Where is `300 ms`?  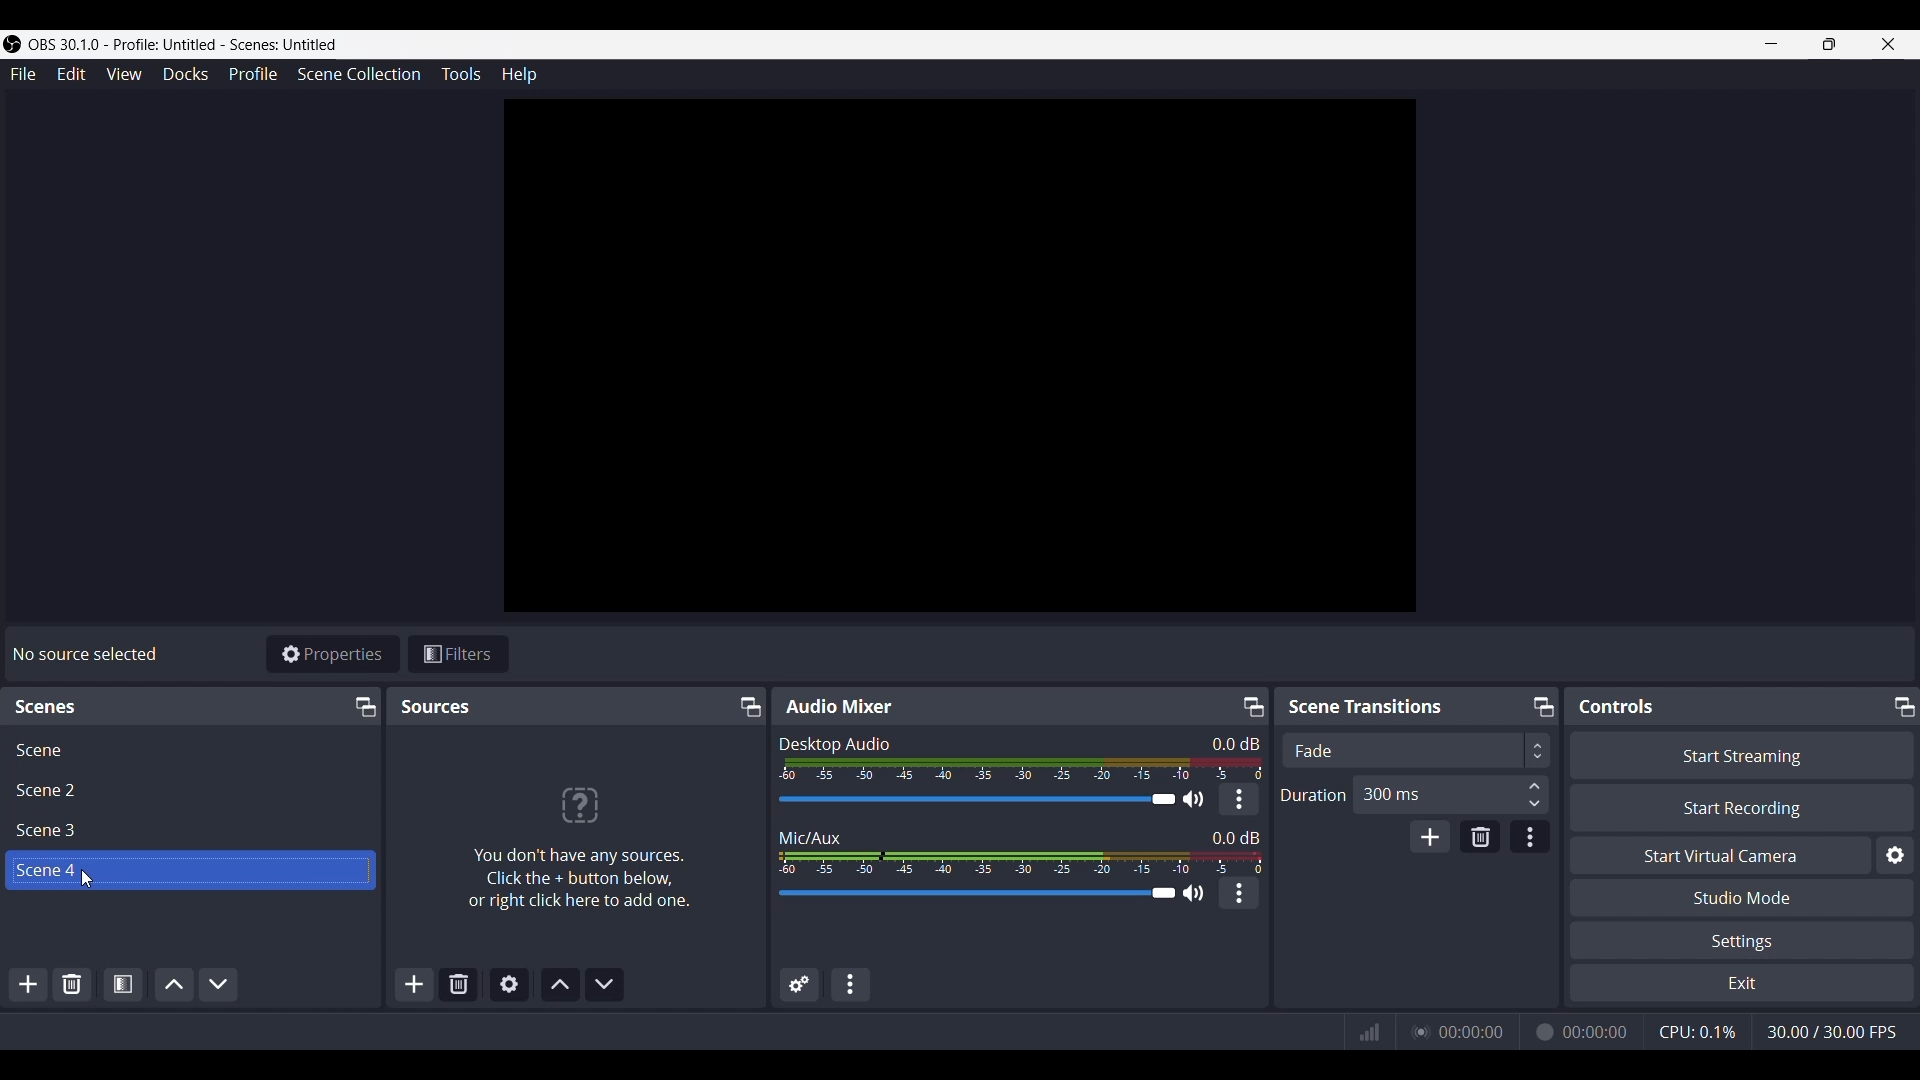
300 ms is located at coordinates (1391, 793).